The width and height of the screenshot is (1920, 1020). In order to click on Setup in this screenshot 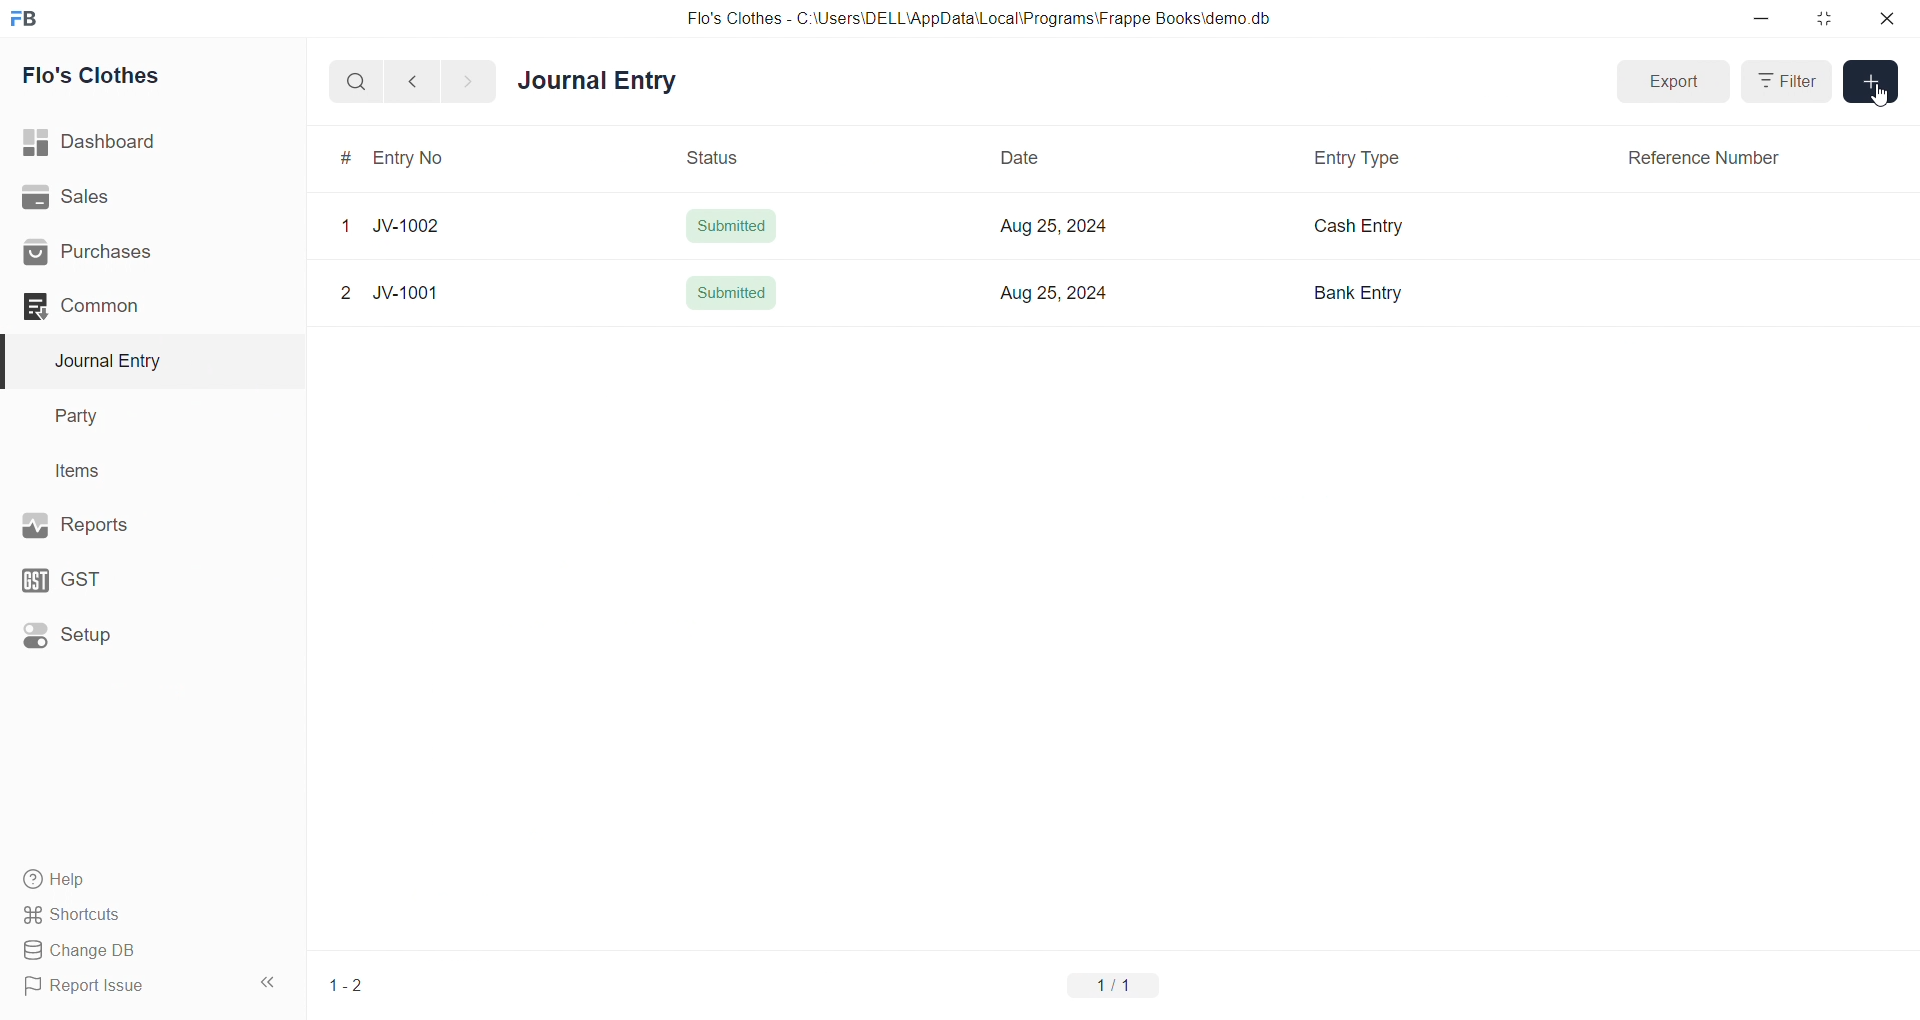, I will do `click(141, 633)`.